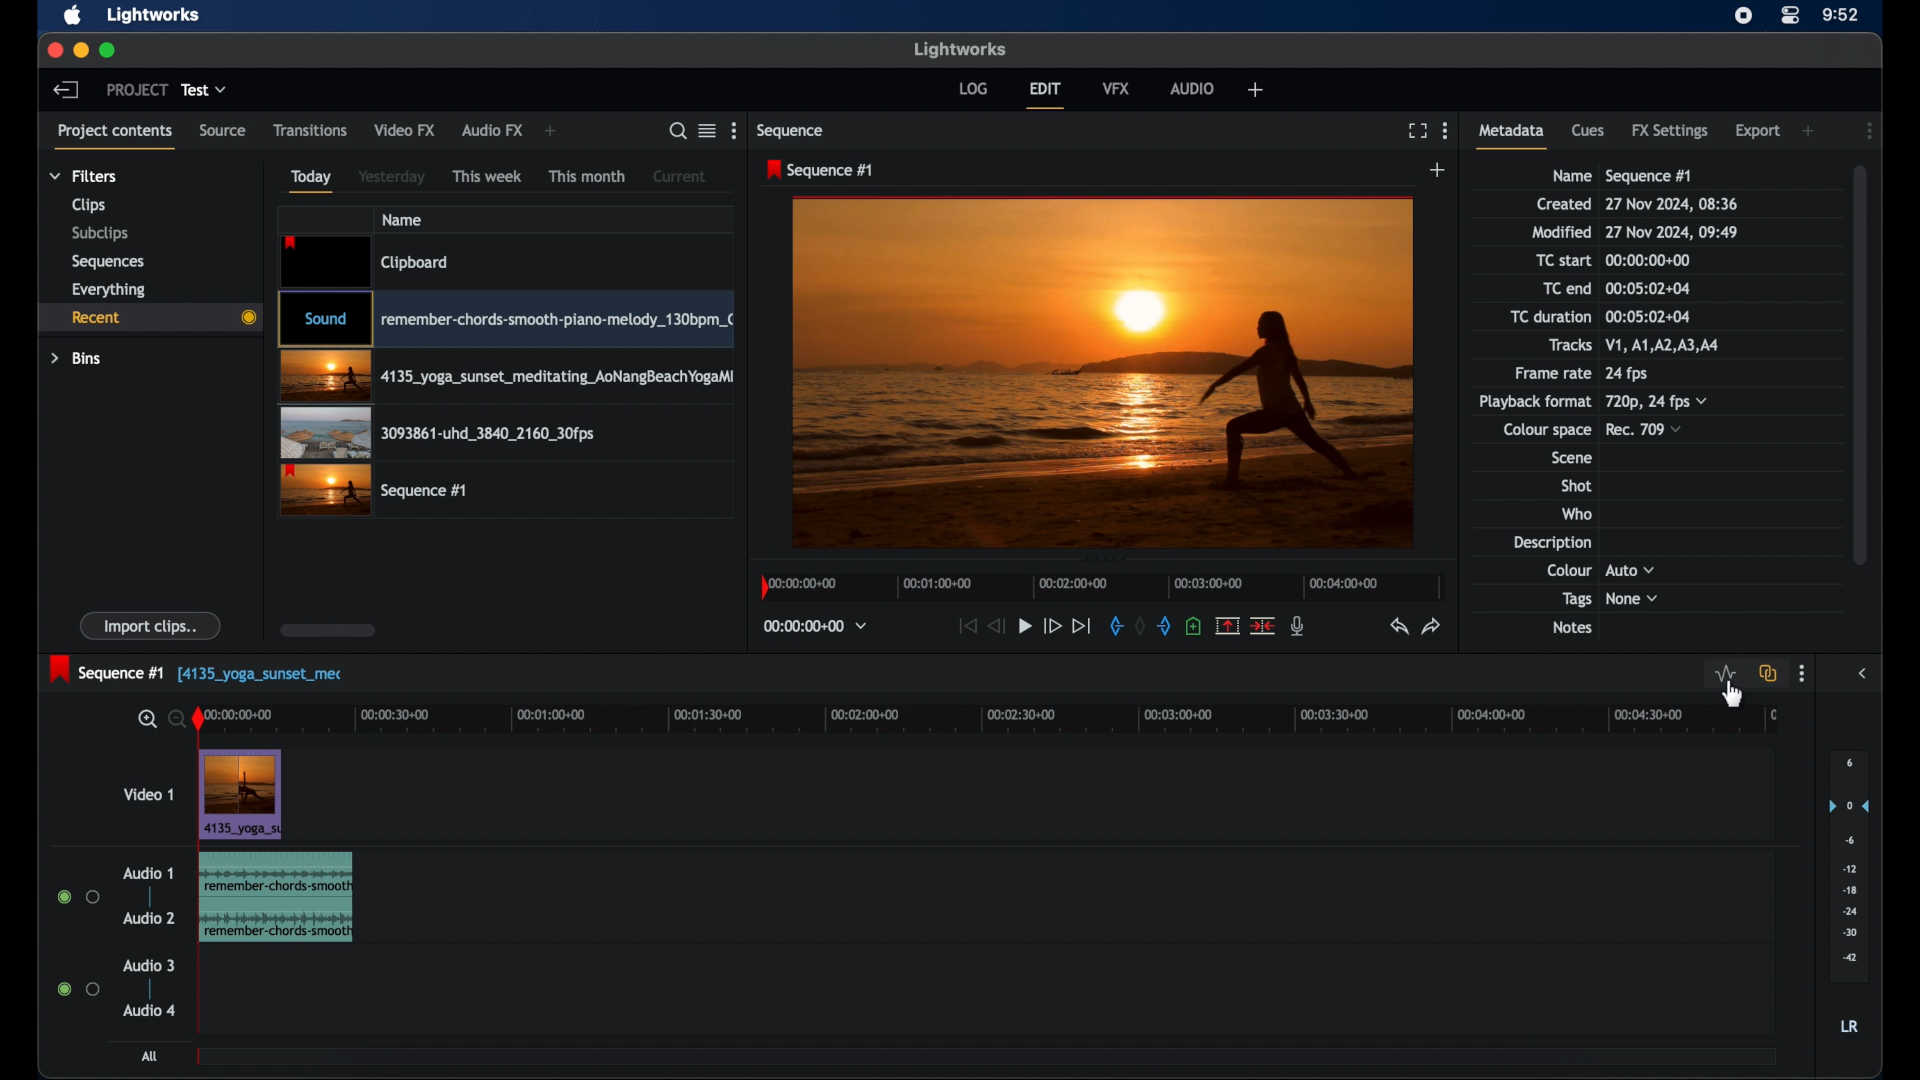  What do you see at coordinates (816, 626) in the screenshot?
I see `timecodes and reels` at bounding box center [816, 626].